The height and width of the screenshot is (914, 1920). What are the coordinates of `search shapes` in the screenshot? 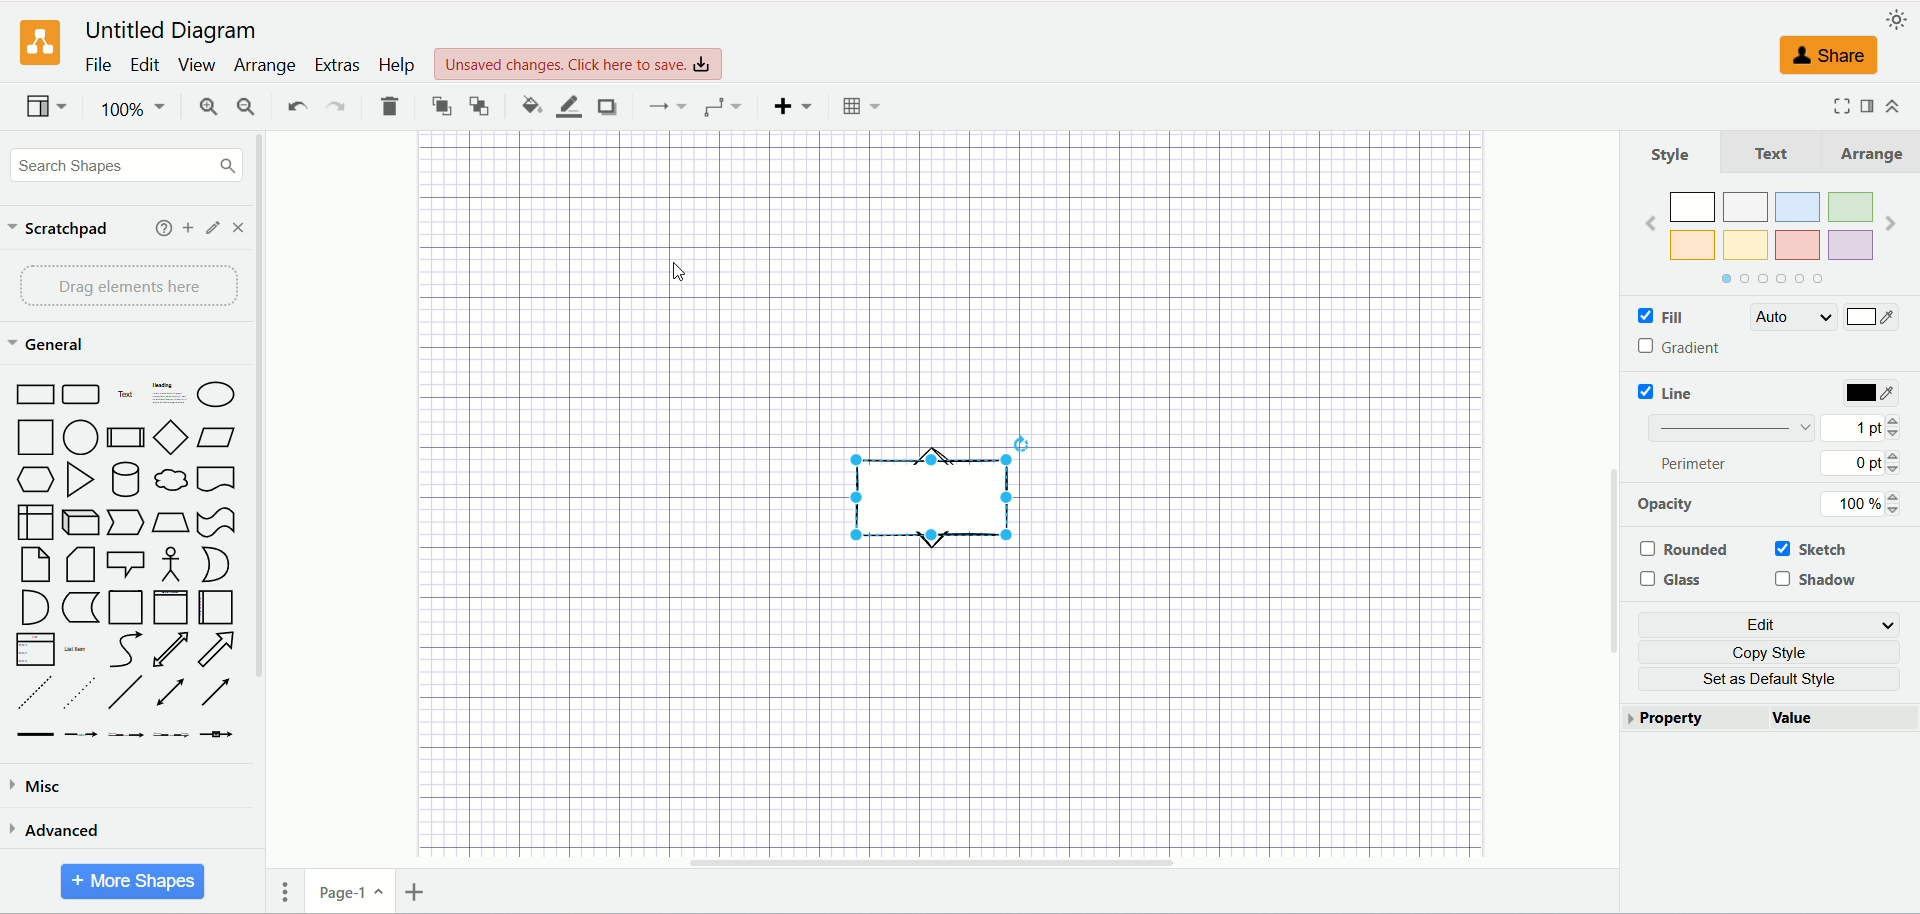 It's located at (126, 166).